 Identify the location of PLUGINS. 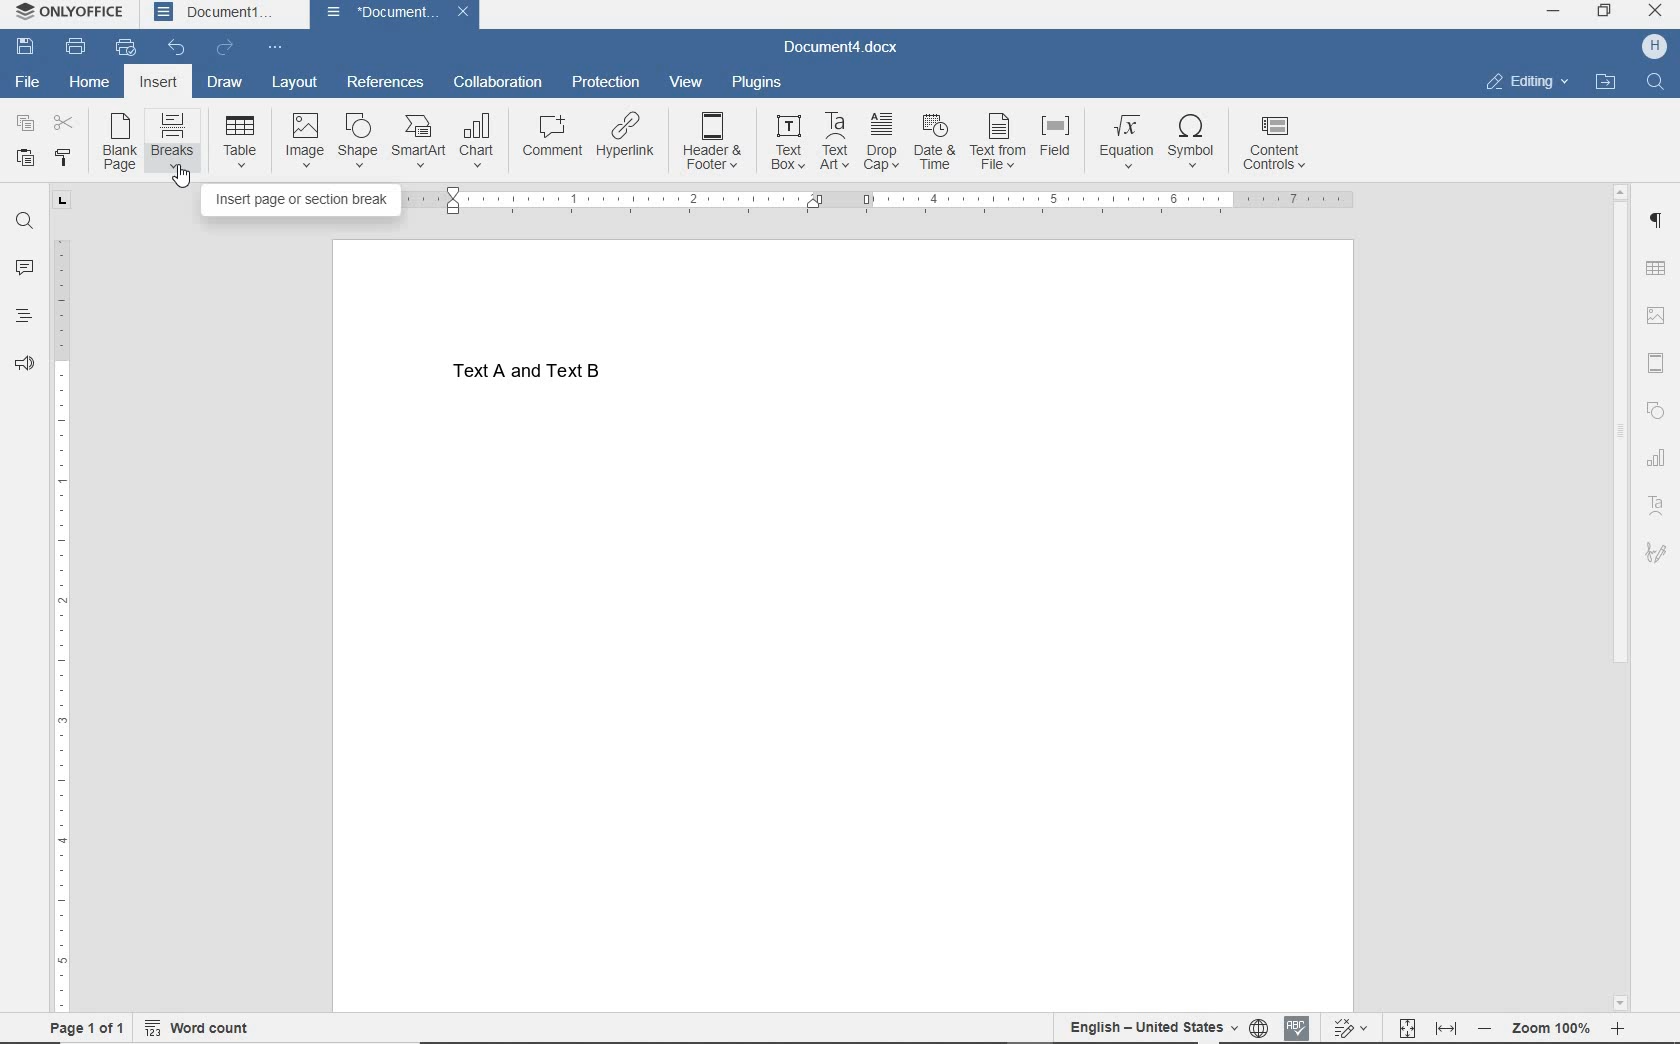
(757, 84).